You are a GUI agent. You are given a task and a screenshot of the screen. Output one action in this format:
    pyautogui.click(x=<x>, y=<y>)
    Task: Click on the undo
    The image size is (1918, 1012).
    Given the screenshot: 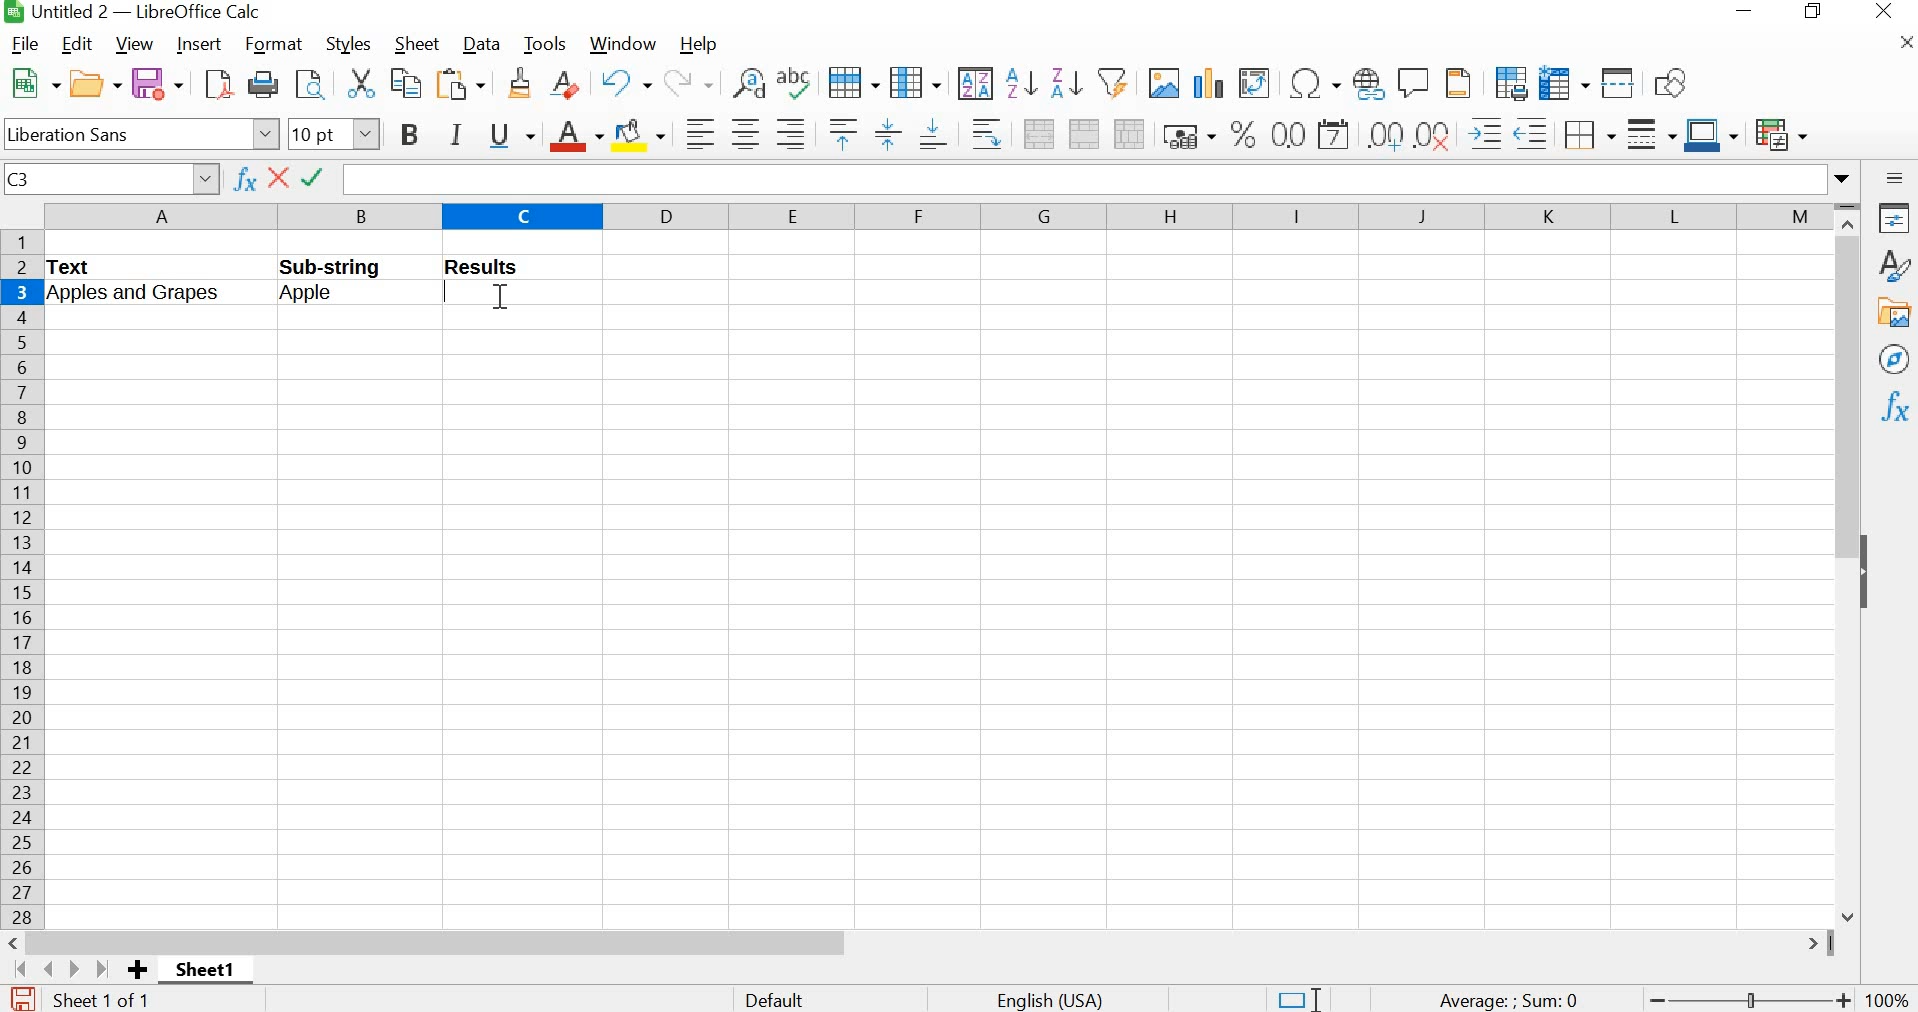 What is the action you would take?
    pyautogui.click(x=624, y=82)
    